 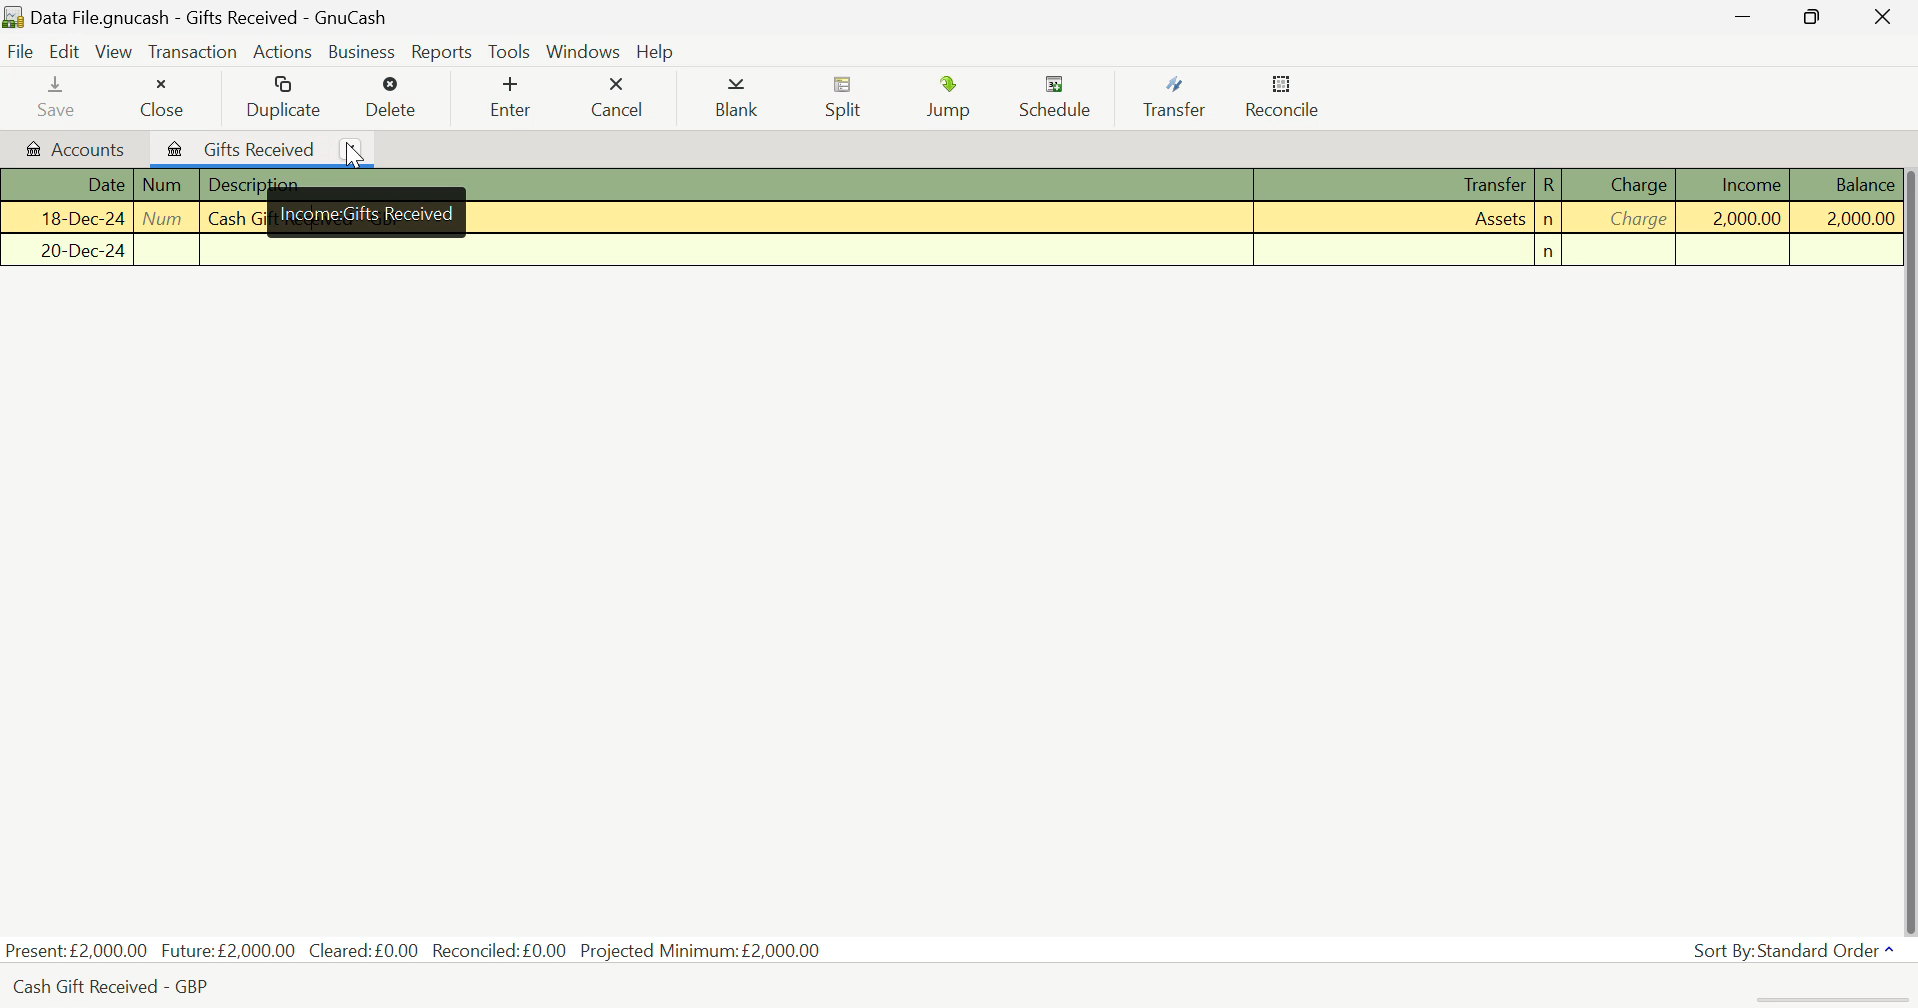 What do you see at coordinates (350, 149) in the screenshot?
I see `Close Tab` at bounding box center [350, 149].